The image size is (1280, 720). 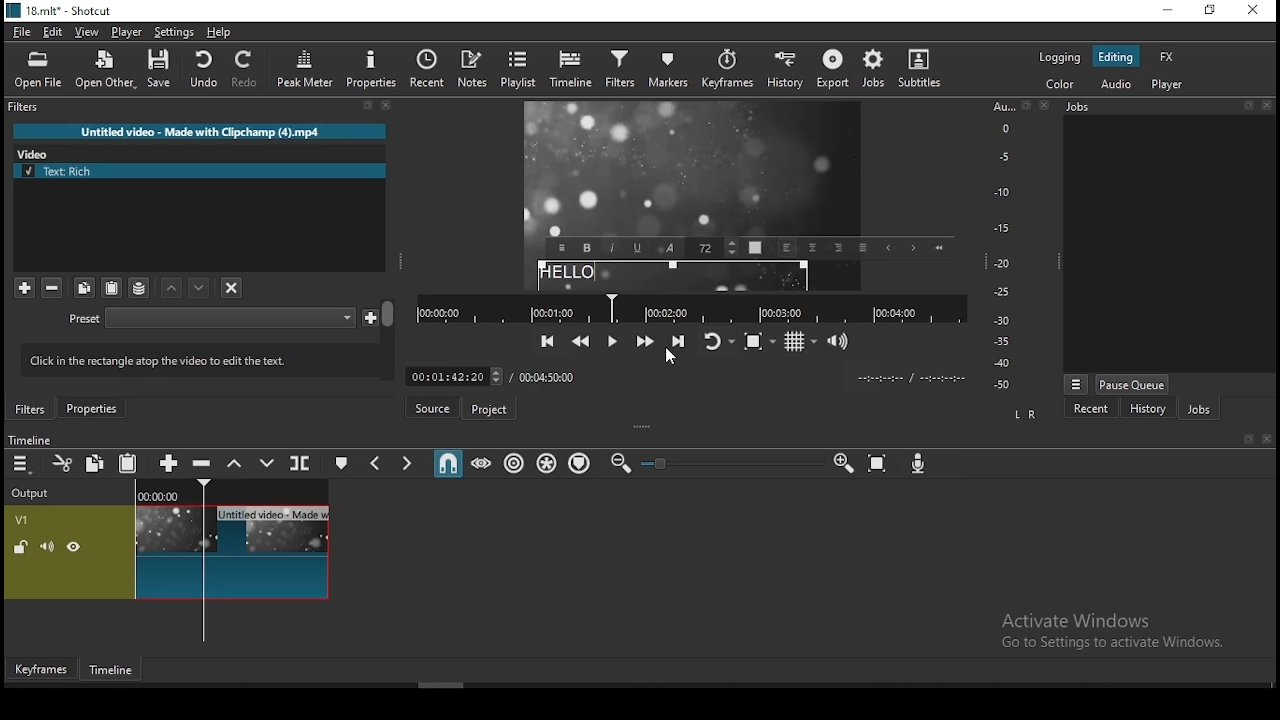 I want to click on fx, so click(x=1168, y=56).